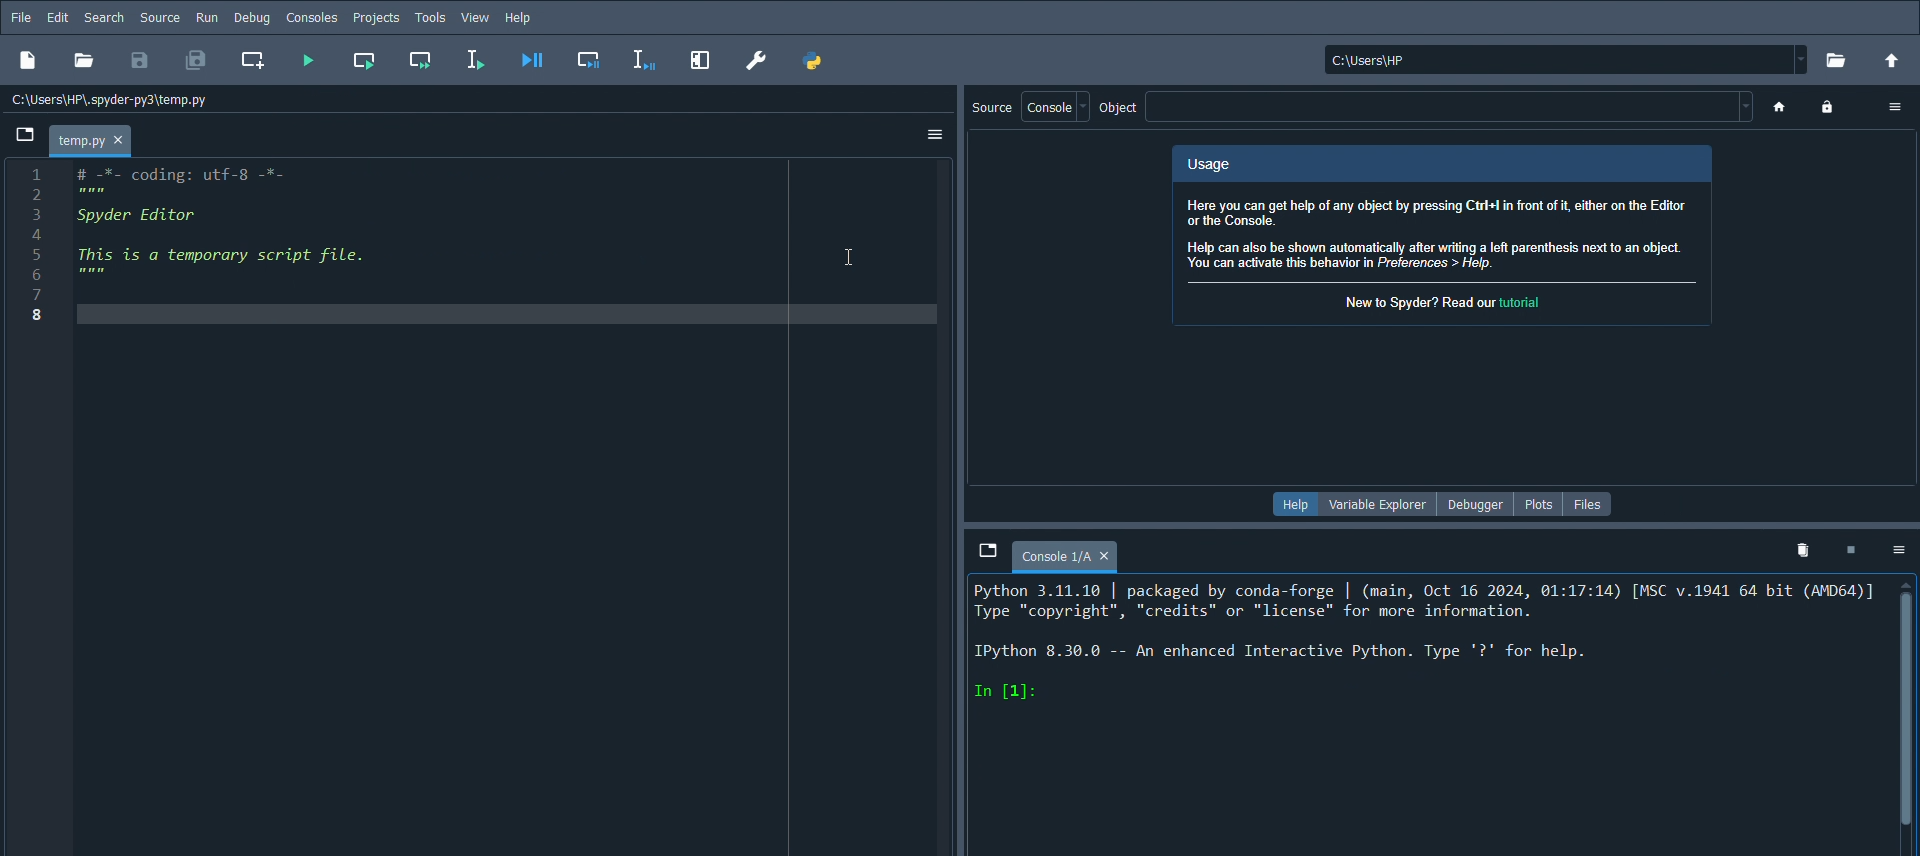 The width and height of the screenshot is (1920, 856). I want to click on Options, so click(1899, 552).